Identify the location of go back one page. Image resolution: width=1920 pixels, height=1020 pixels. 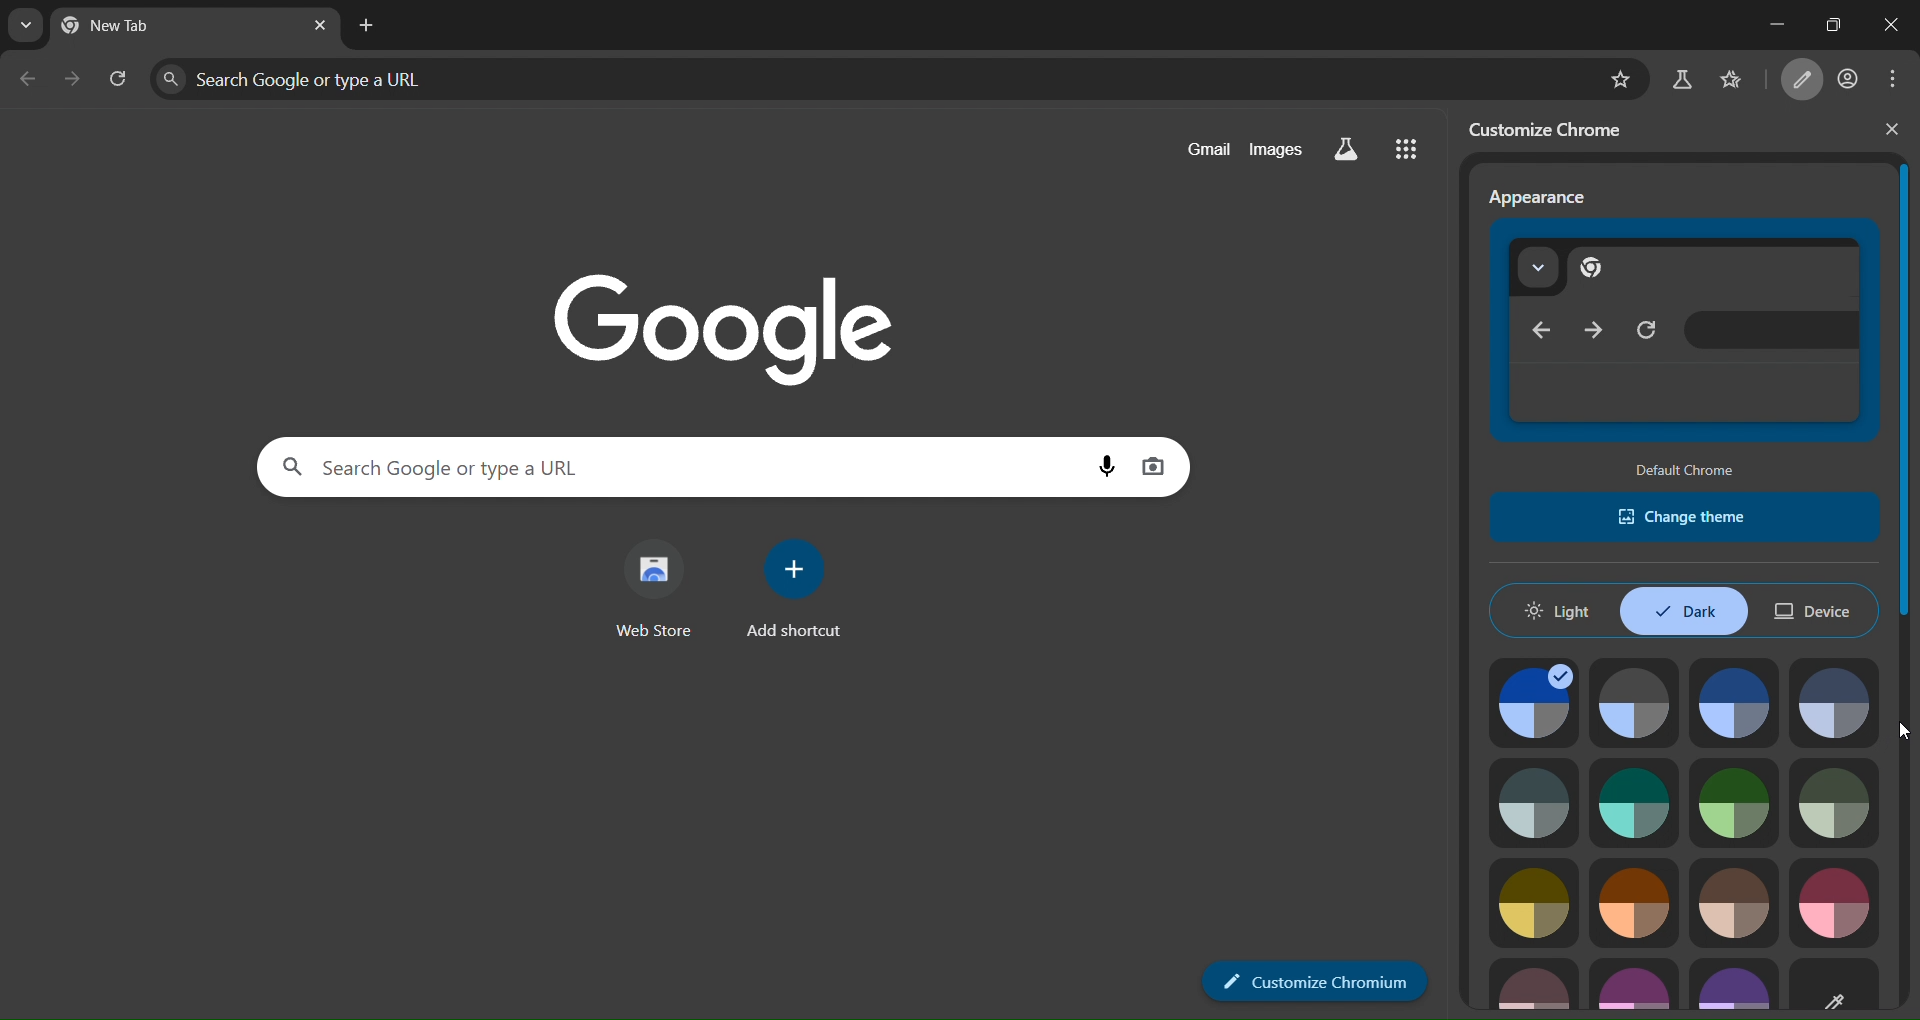
(30, 82).